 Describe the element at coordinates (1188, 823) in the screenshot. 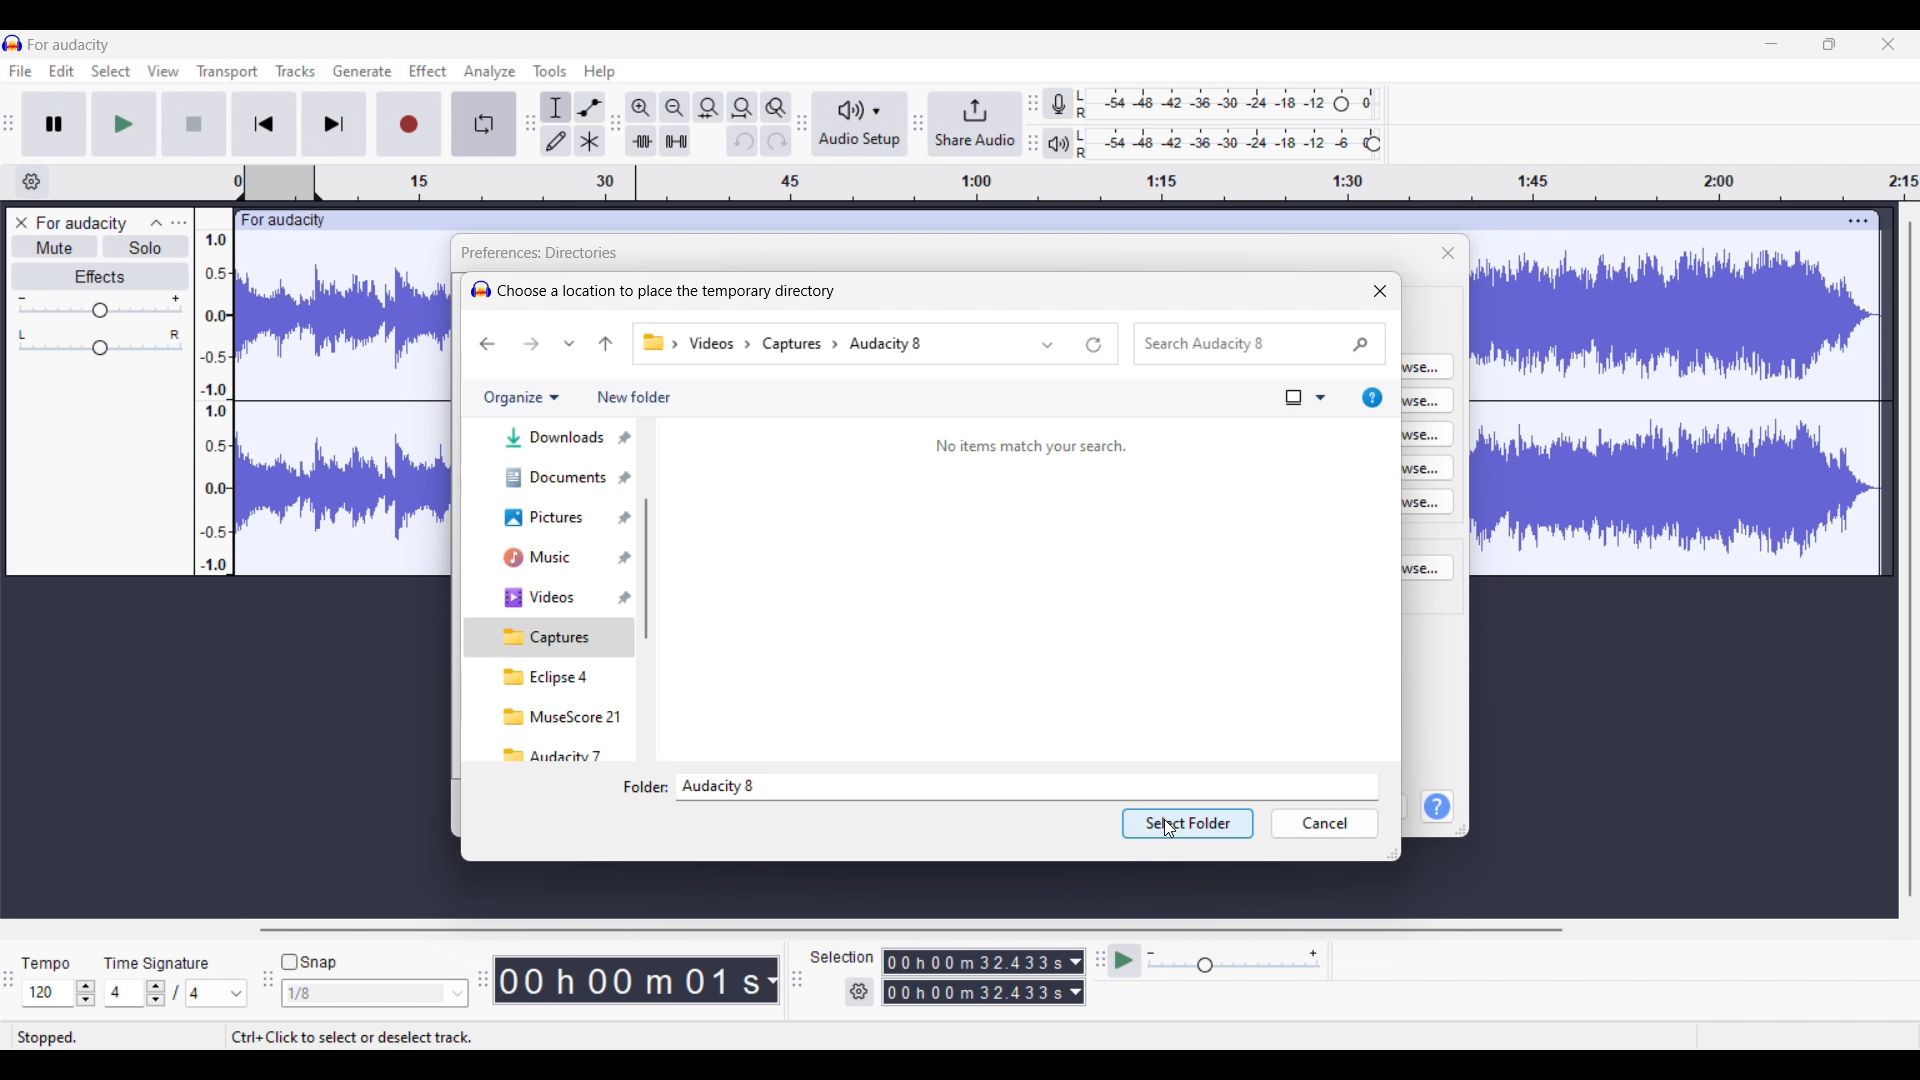

I see `selected folder` at that location.